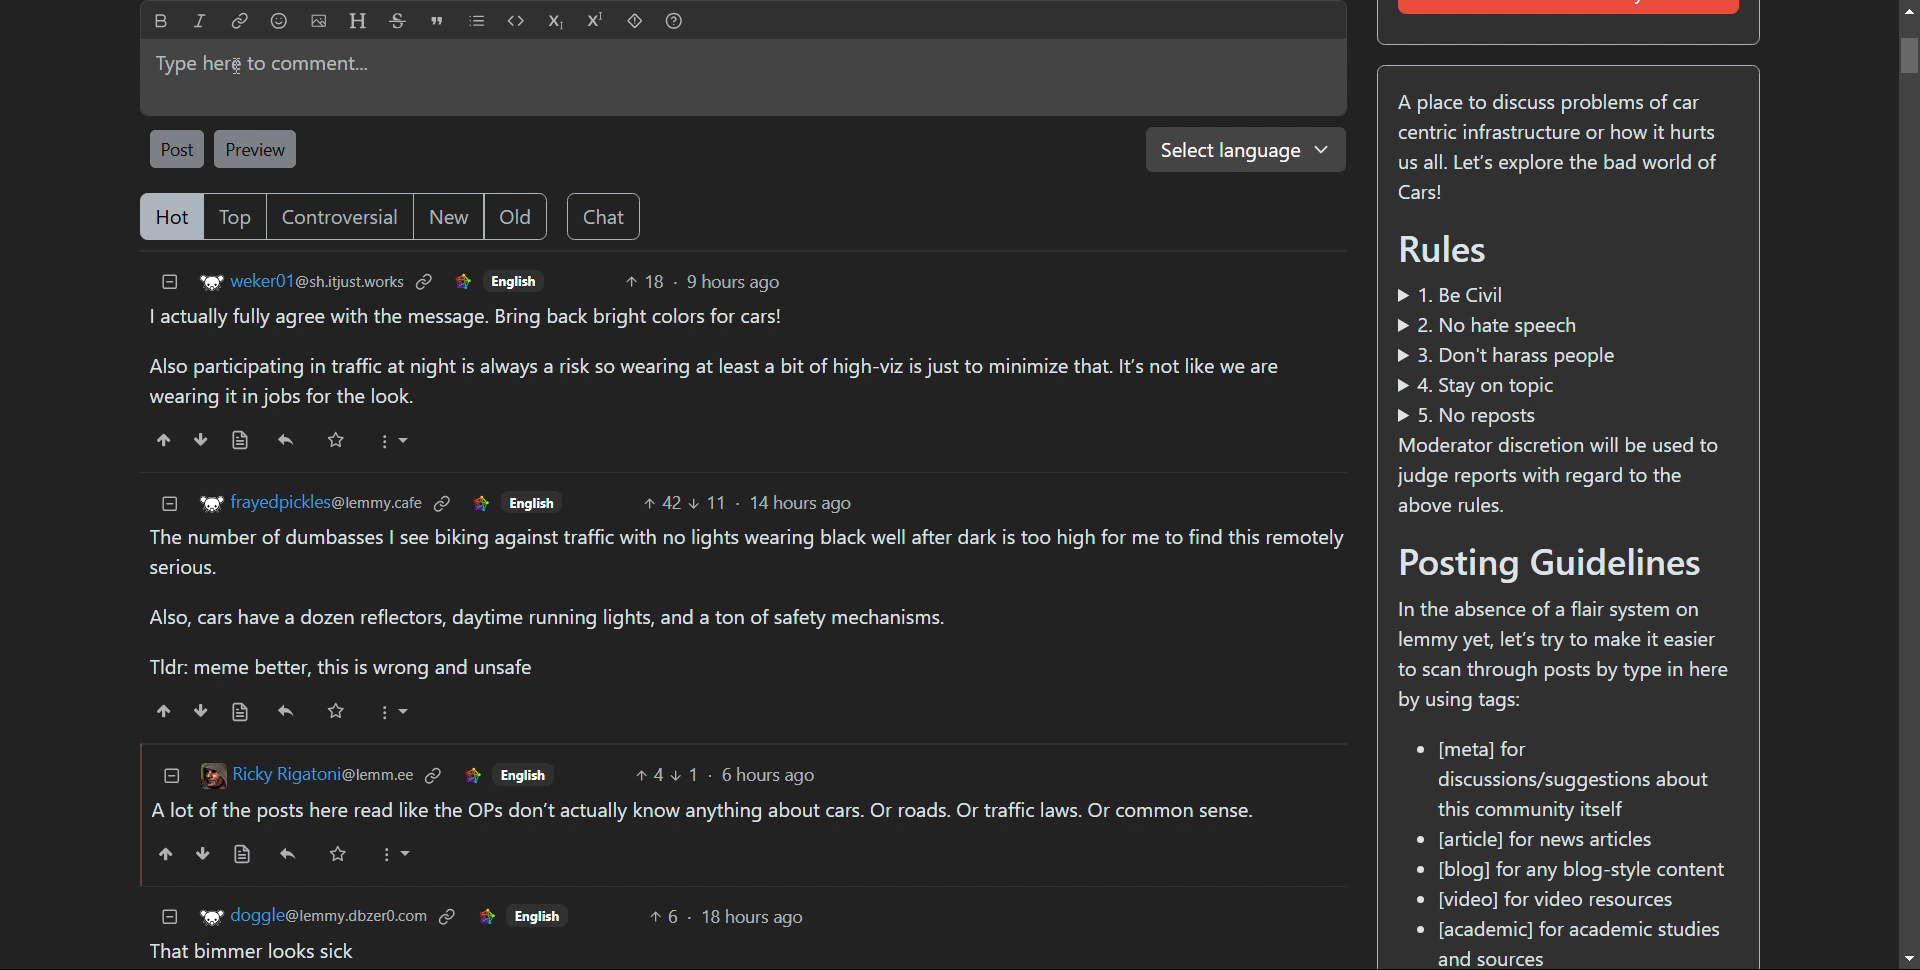 Image resolution: width=1920 pixels, height=970 pixels. What do you see at coordinates (539, 914) in the screenshot?
I see `` at bounding box center [539, 914].